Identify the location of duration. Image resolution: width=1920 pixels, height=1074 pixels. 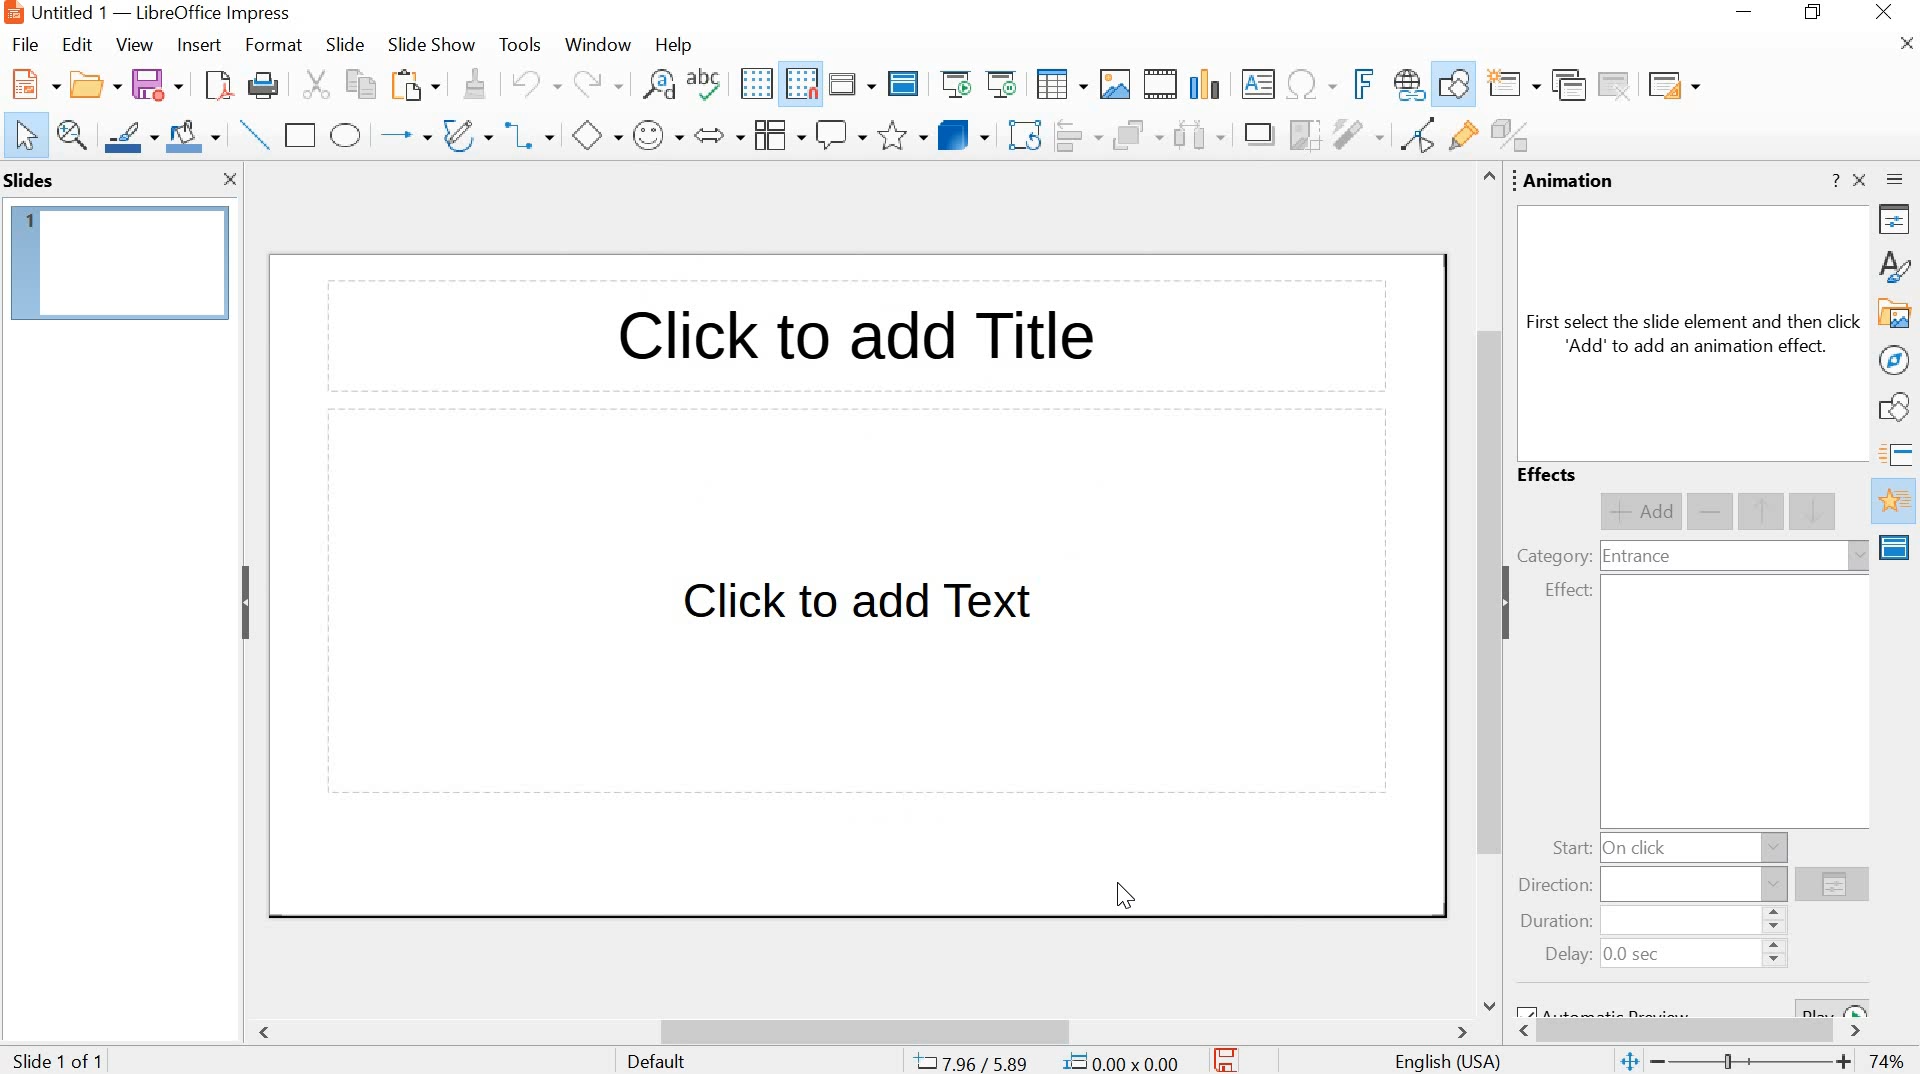
(1551, 923).